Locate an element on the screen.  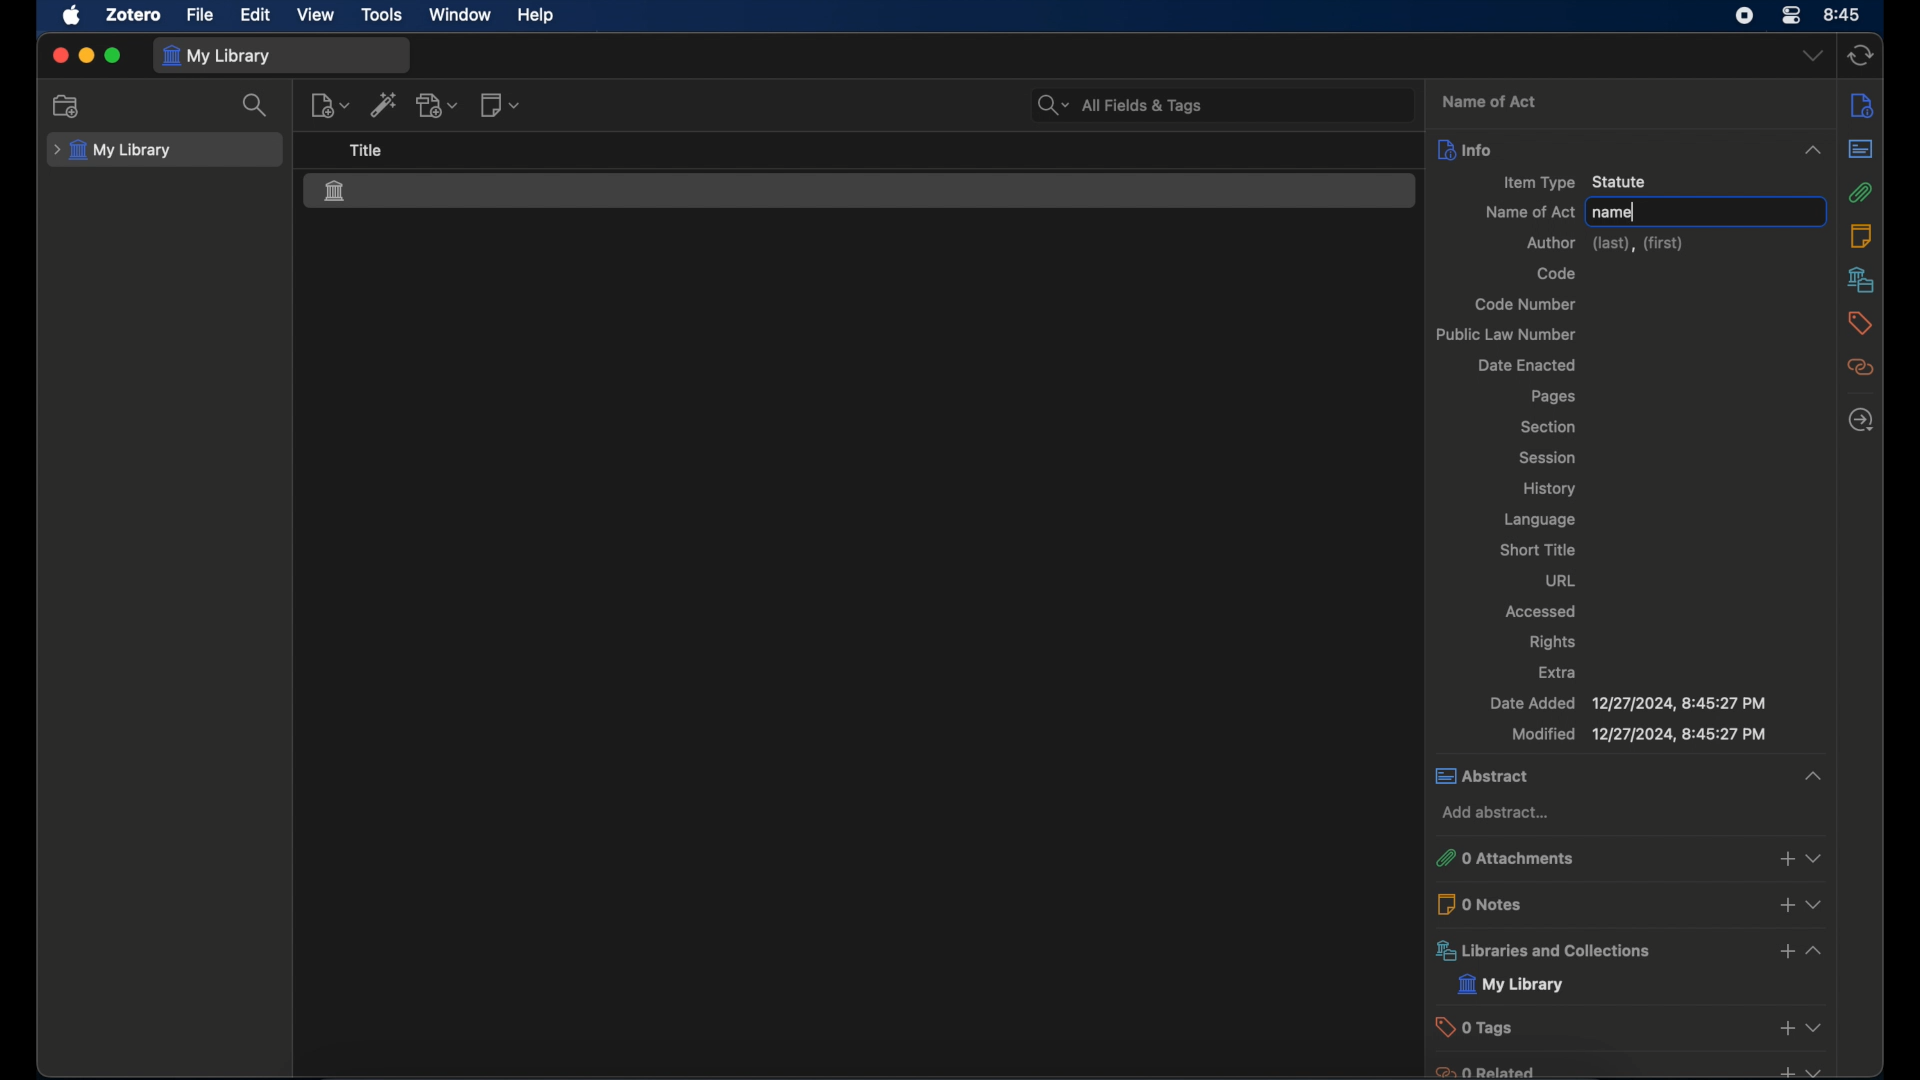
0 related is located at coordinates (1597, 1070).